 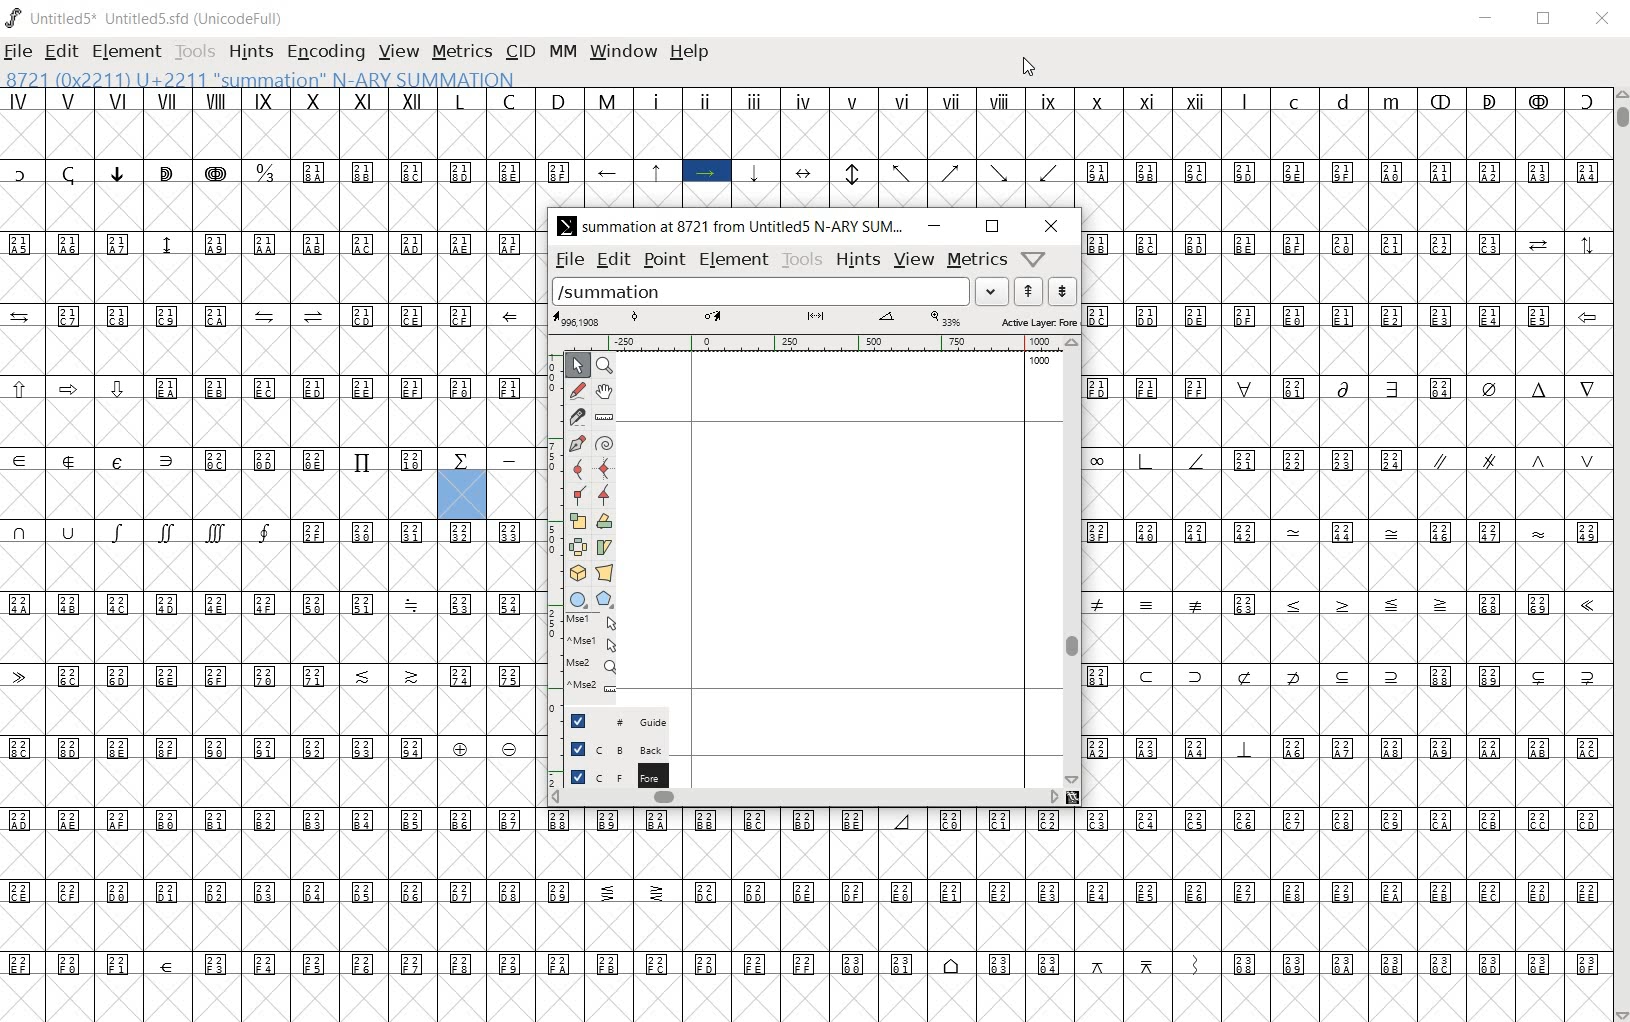 I want to click on scale the selection, so click(x=578, y=521).